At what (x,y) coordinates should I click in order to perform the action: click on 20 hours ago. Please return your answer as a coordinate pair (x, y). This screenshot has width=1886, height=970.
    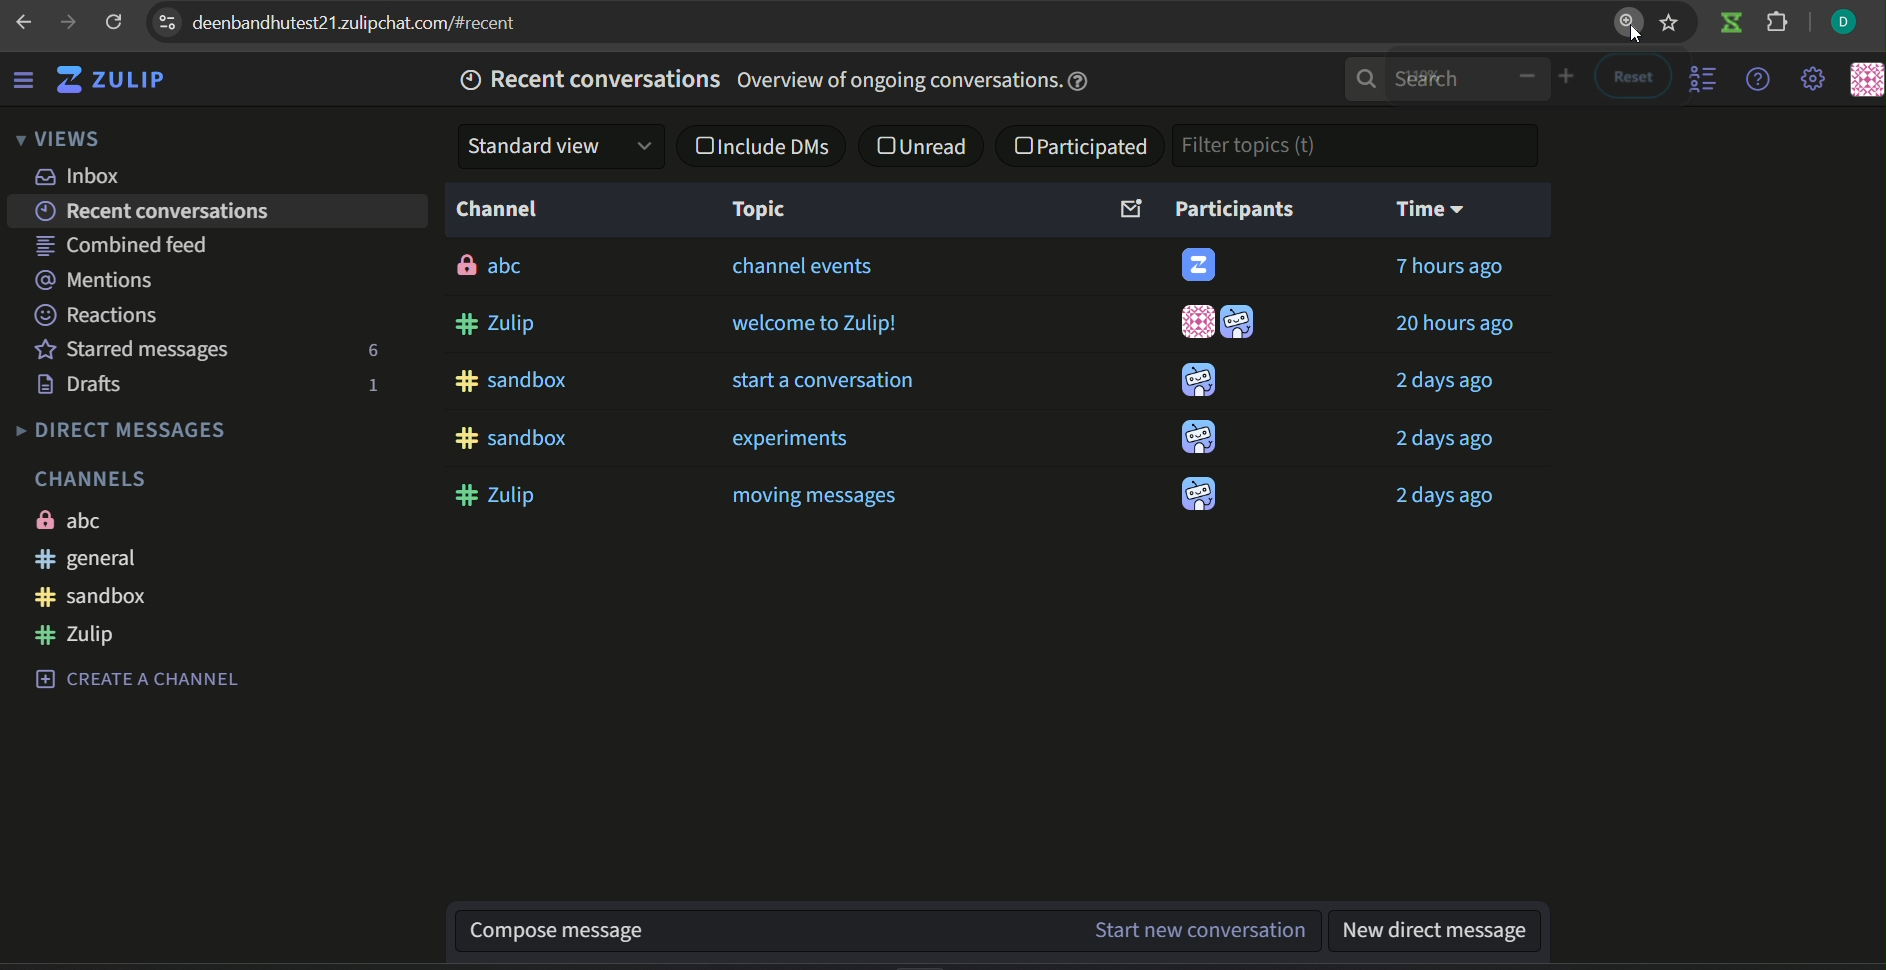
    Looking at the image, I should click on (1456, 323).